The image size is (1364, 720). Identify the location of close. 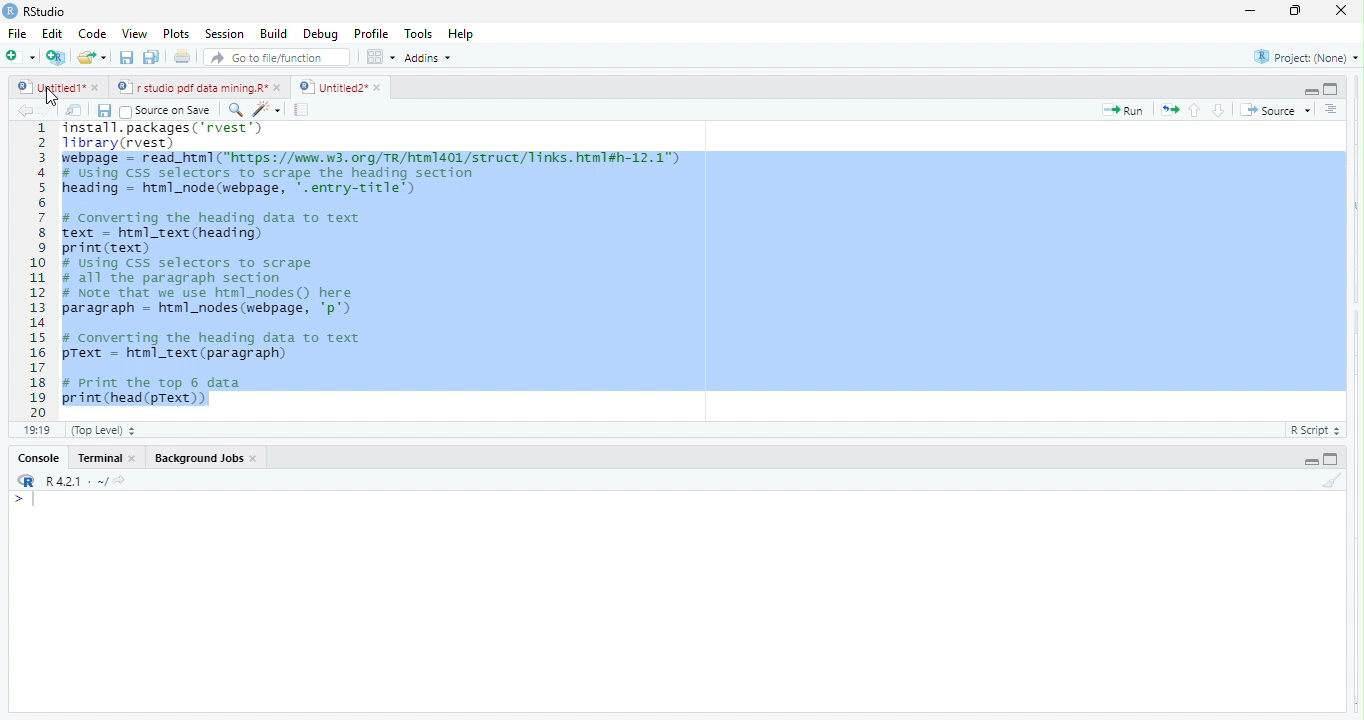
(280, 87).